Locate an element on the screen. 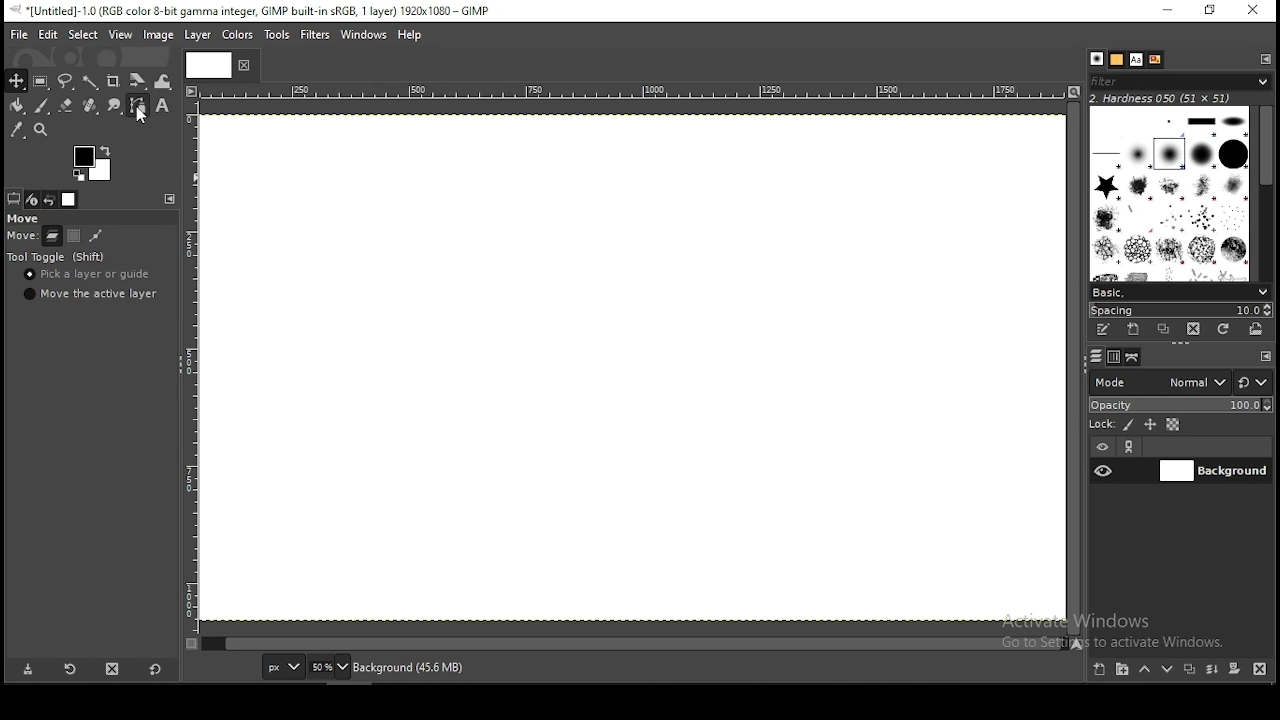 The image size is (1280, 720). lock pixels is located at coordinates (1129, 424).